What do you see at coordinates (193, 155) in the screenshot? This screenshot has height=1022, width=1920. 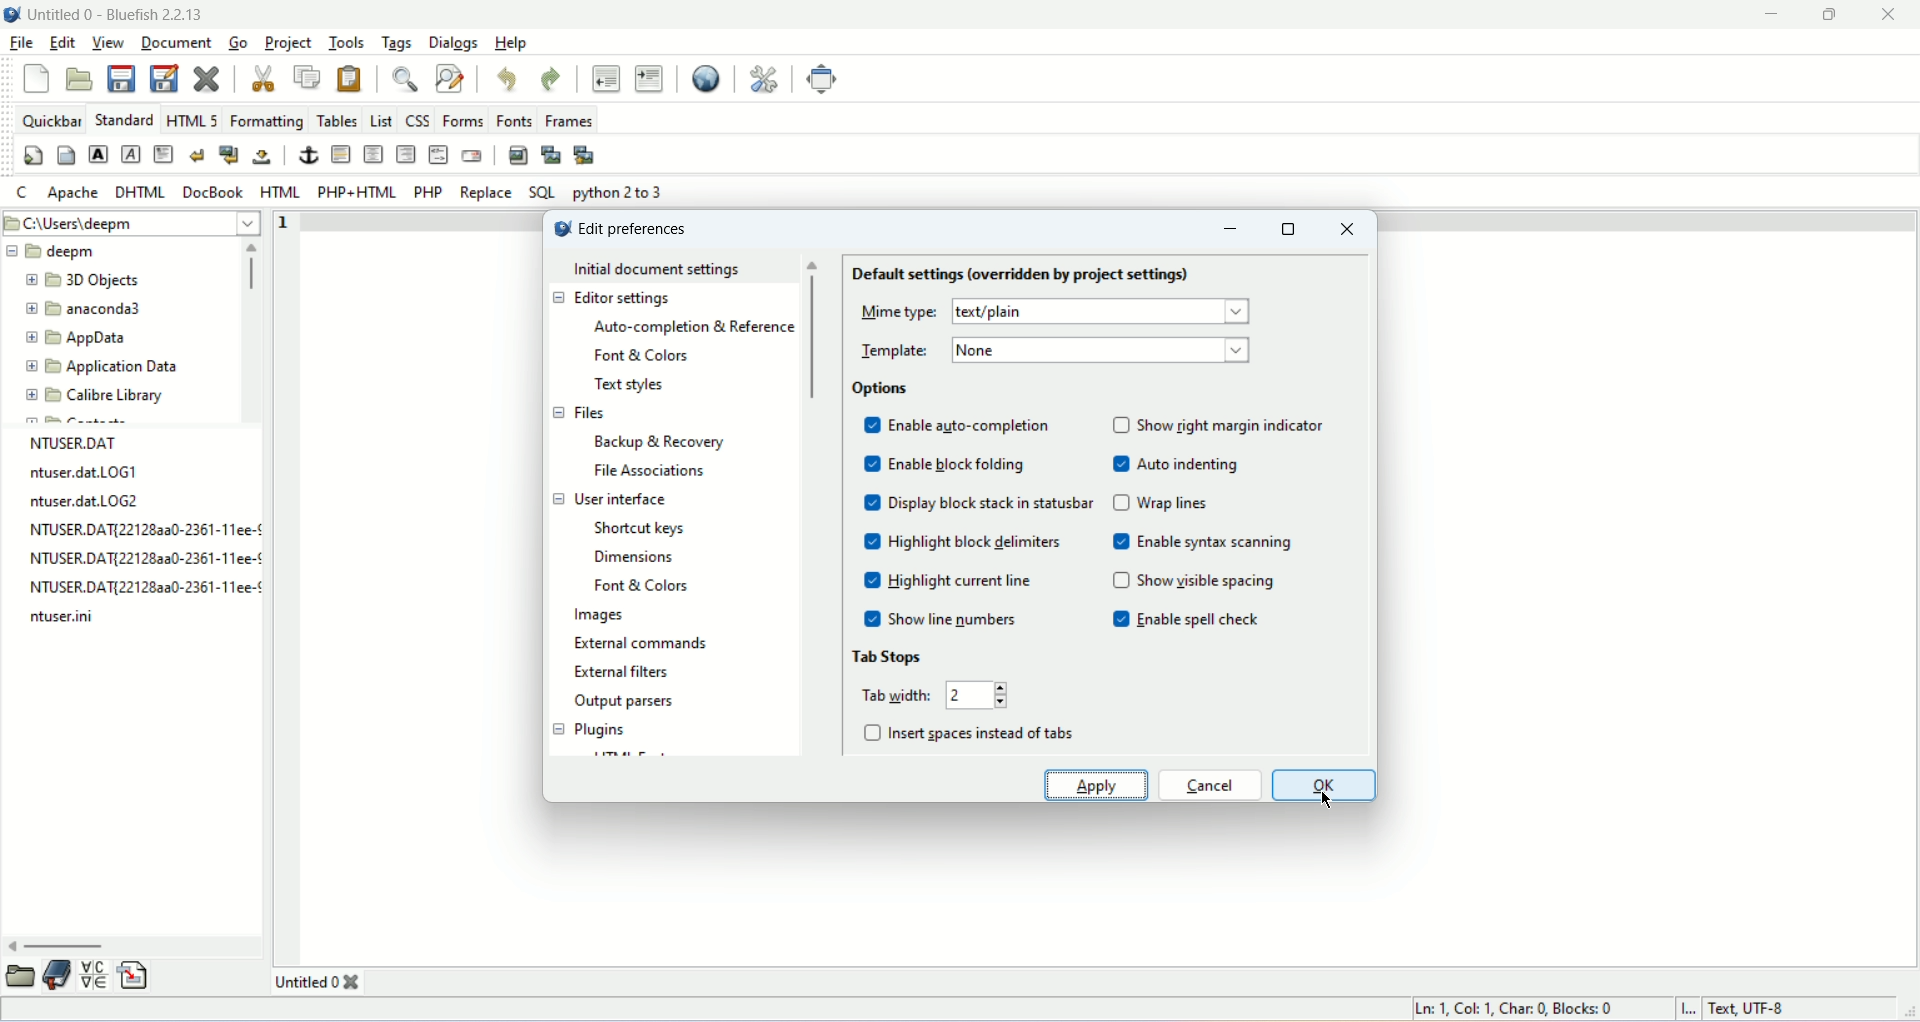 I see `break` at bounding box center [193, 155].